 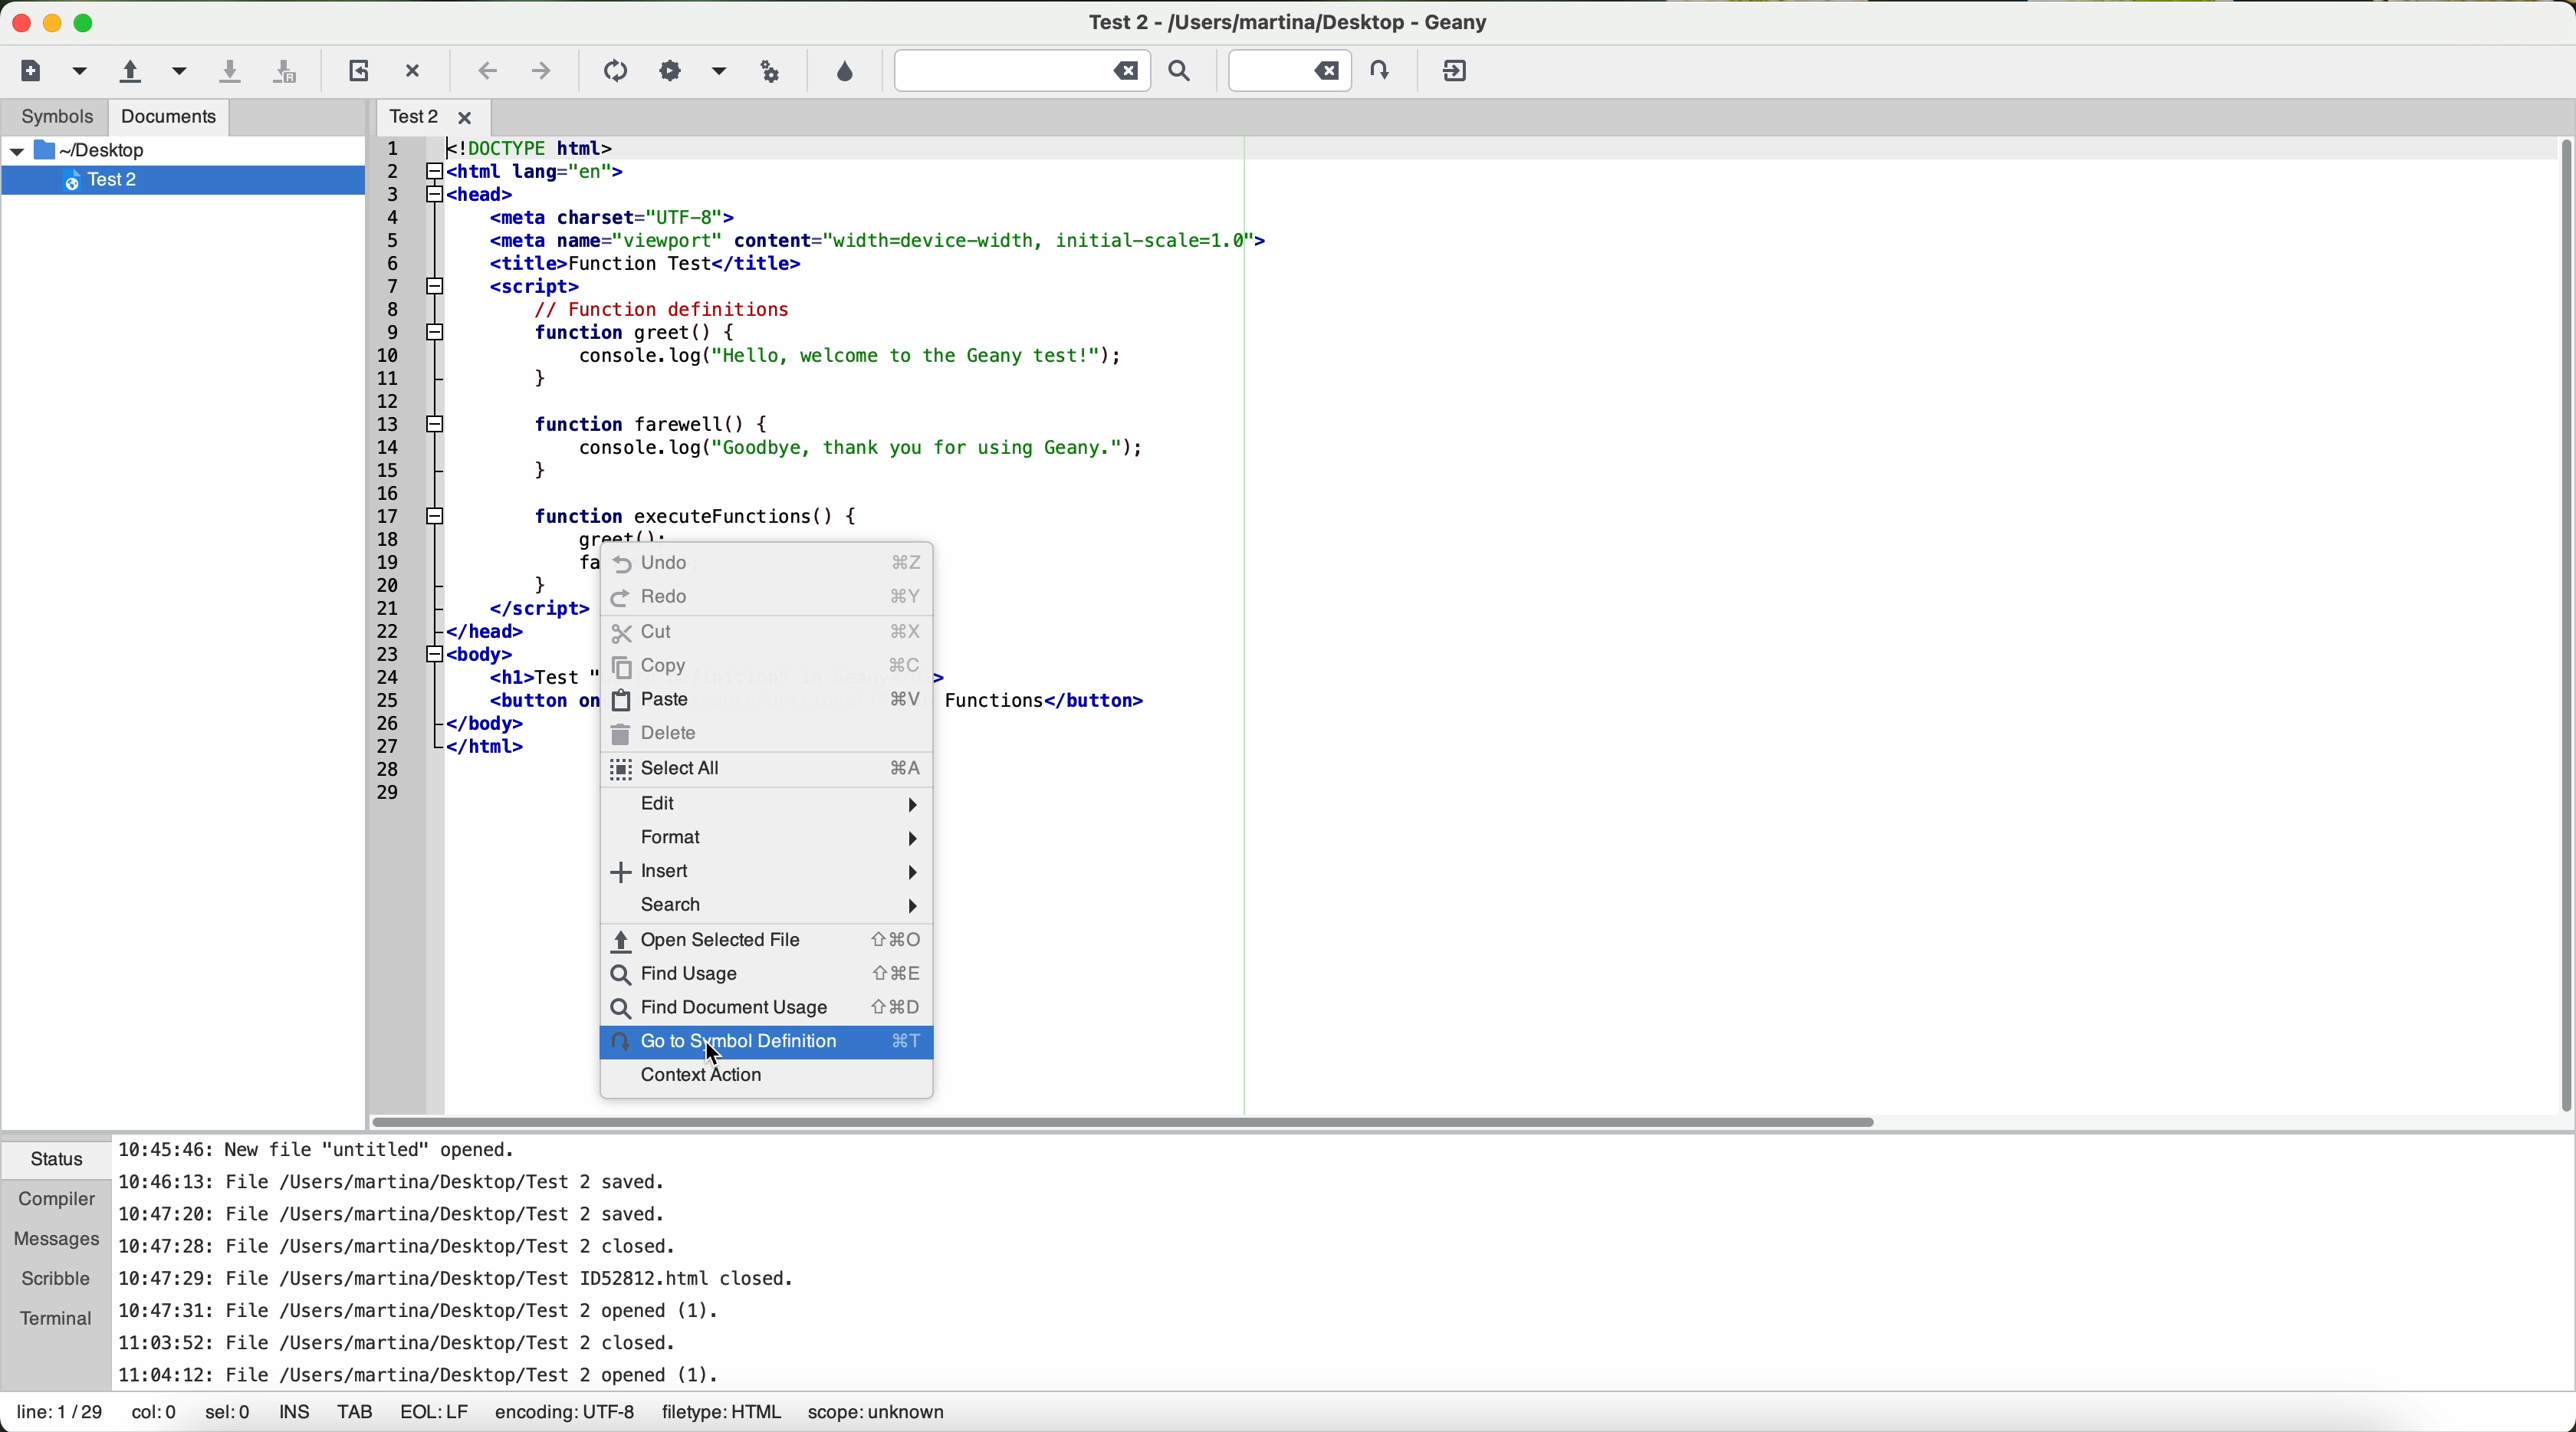 What do you see at coordinates (182, 74) in the screenshot?
I see `open a recent file` at bounding box center [182, 74].